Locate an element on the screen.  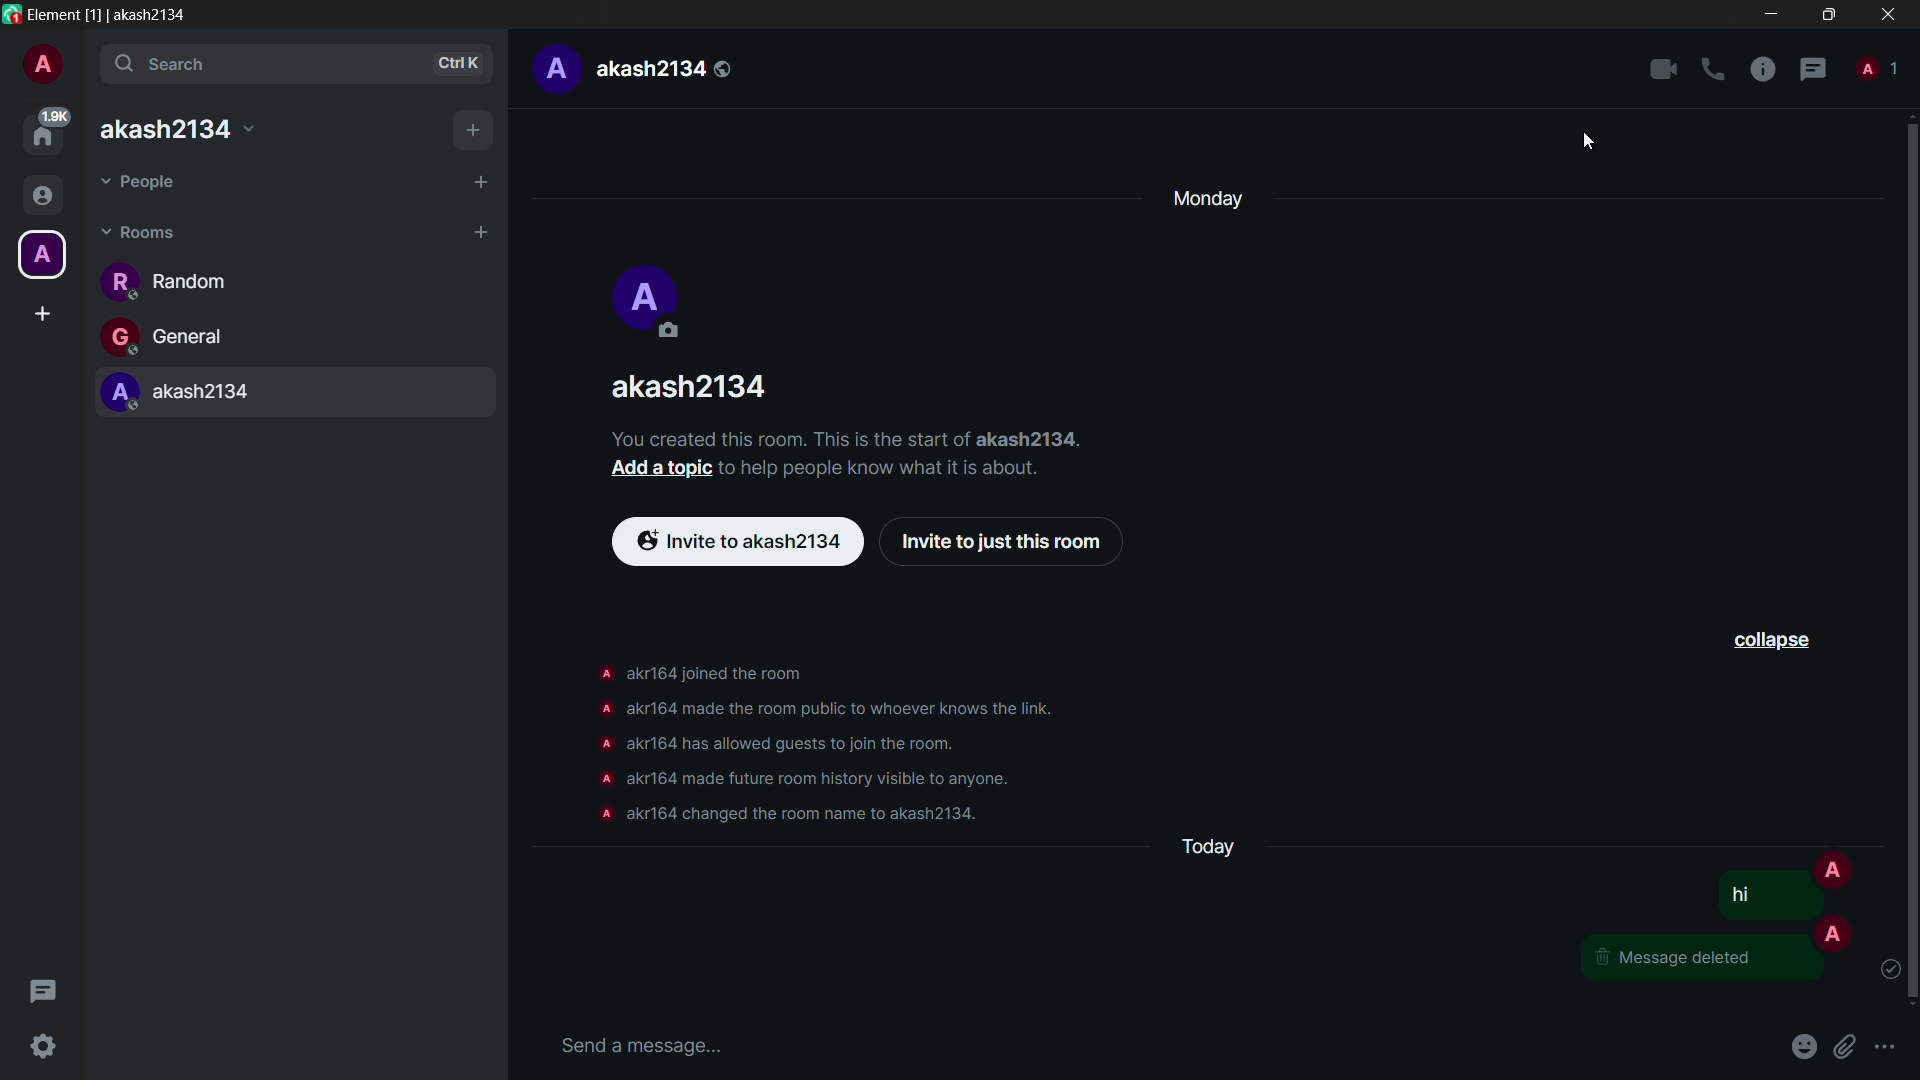
akr164 changed the room name to akash2134. is located at coordinates (806, 814).